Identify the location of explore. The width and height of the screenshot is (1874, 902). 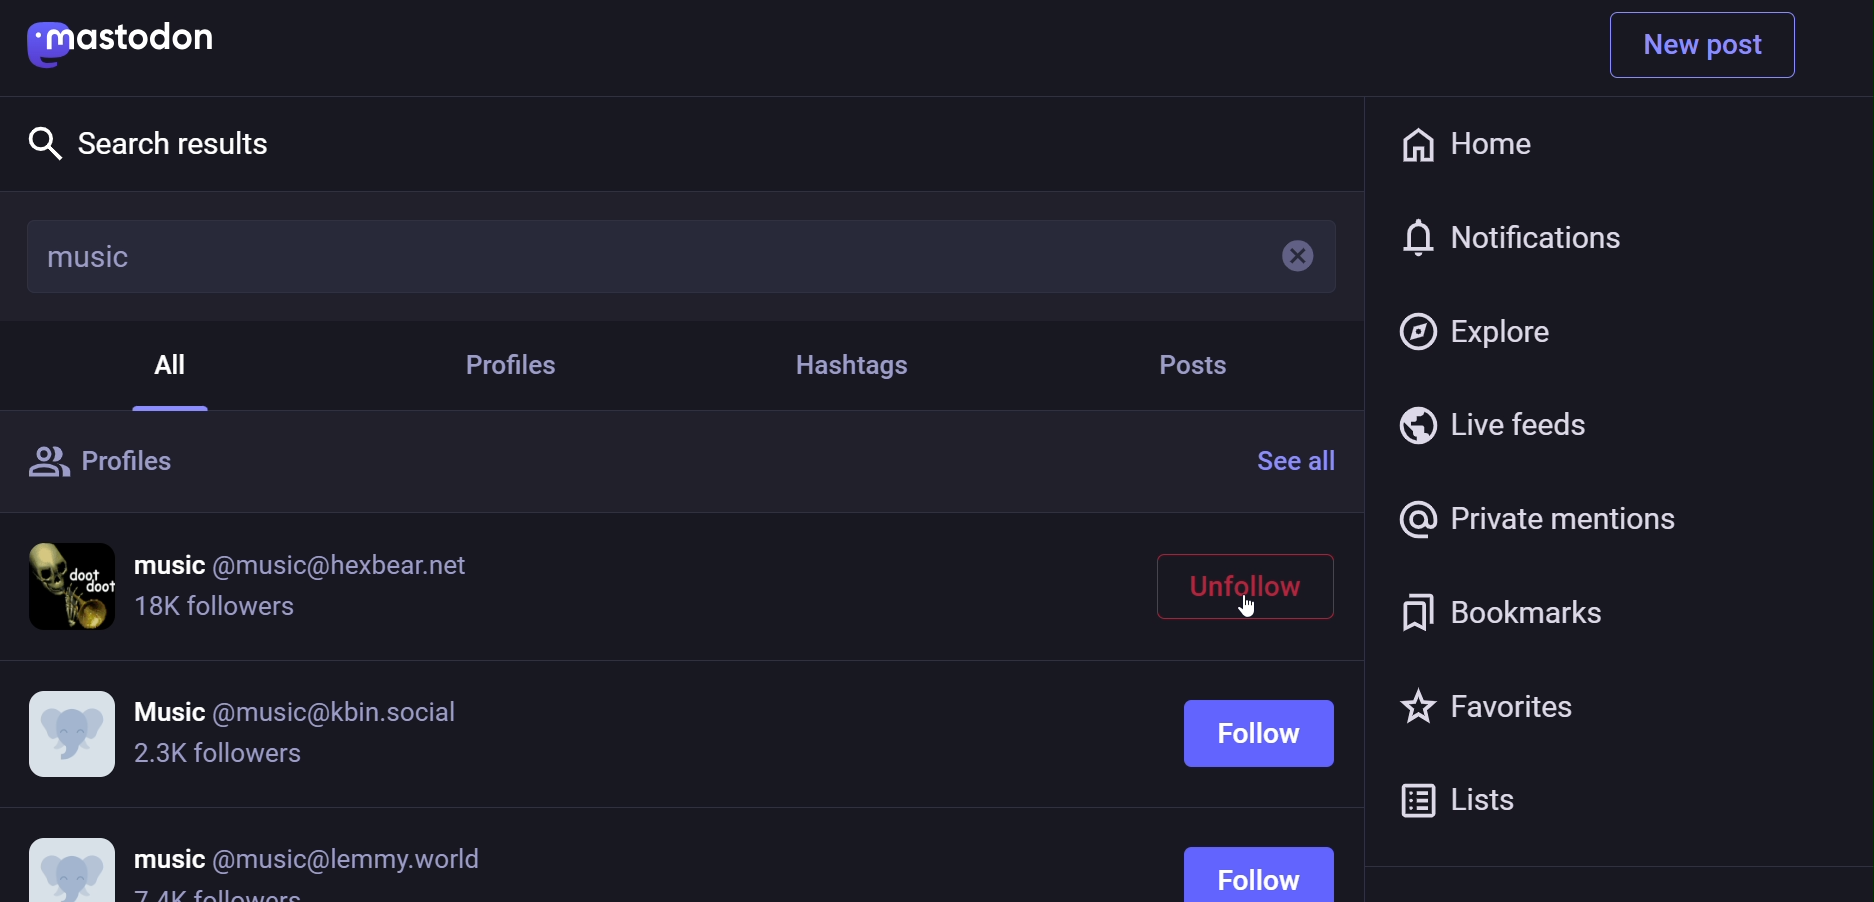
(1479, 329).